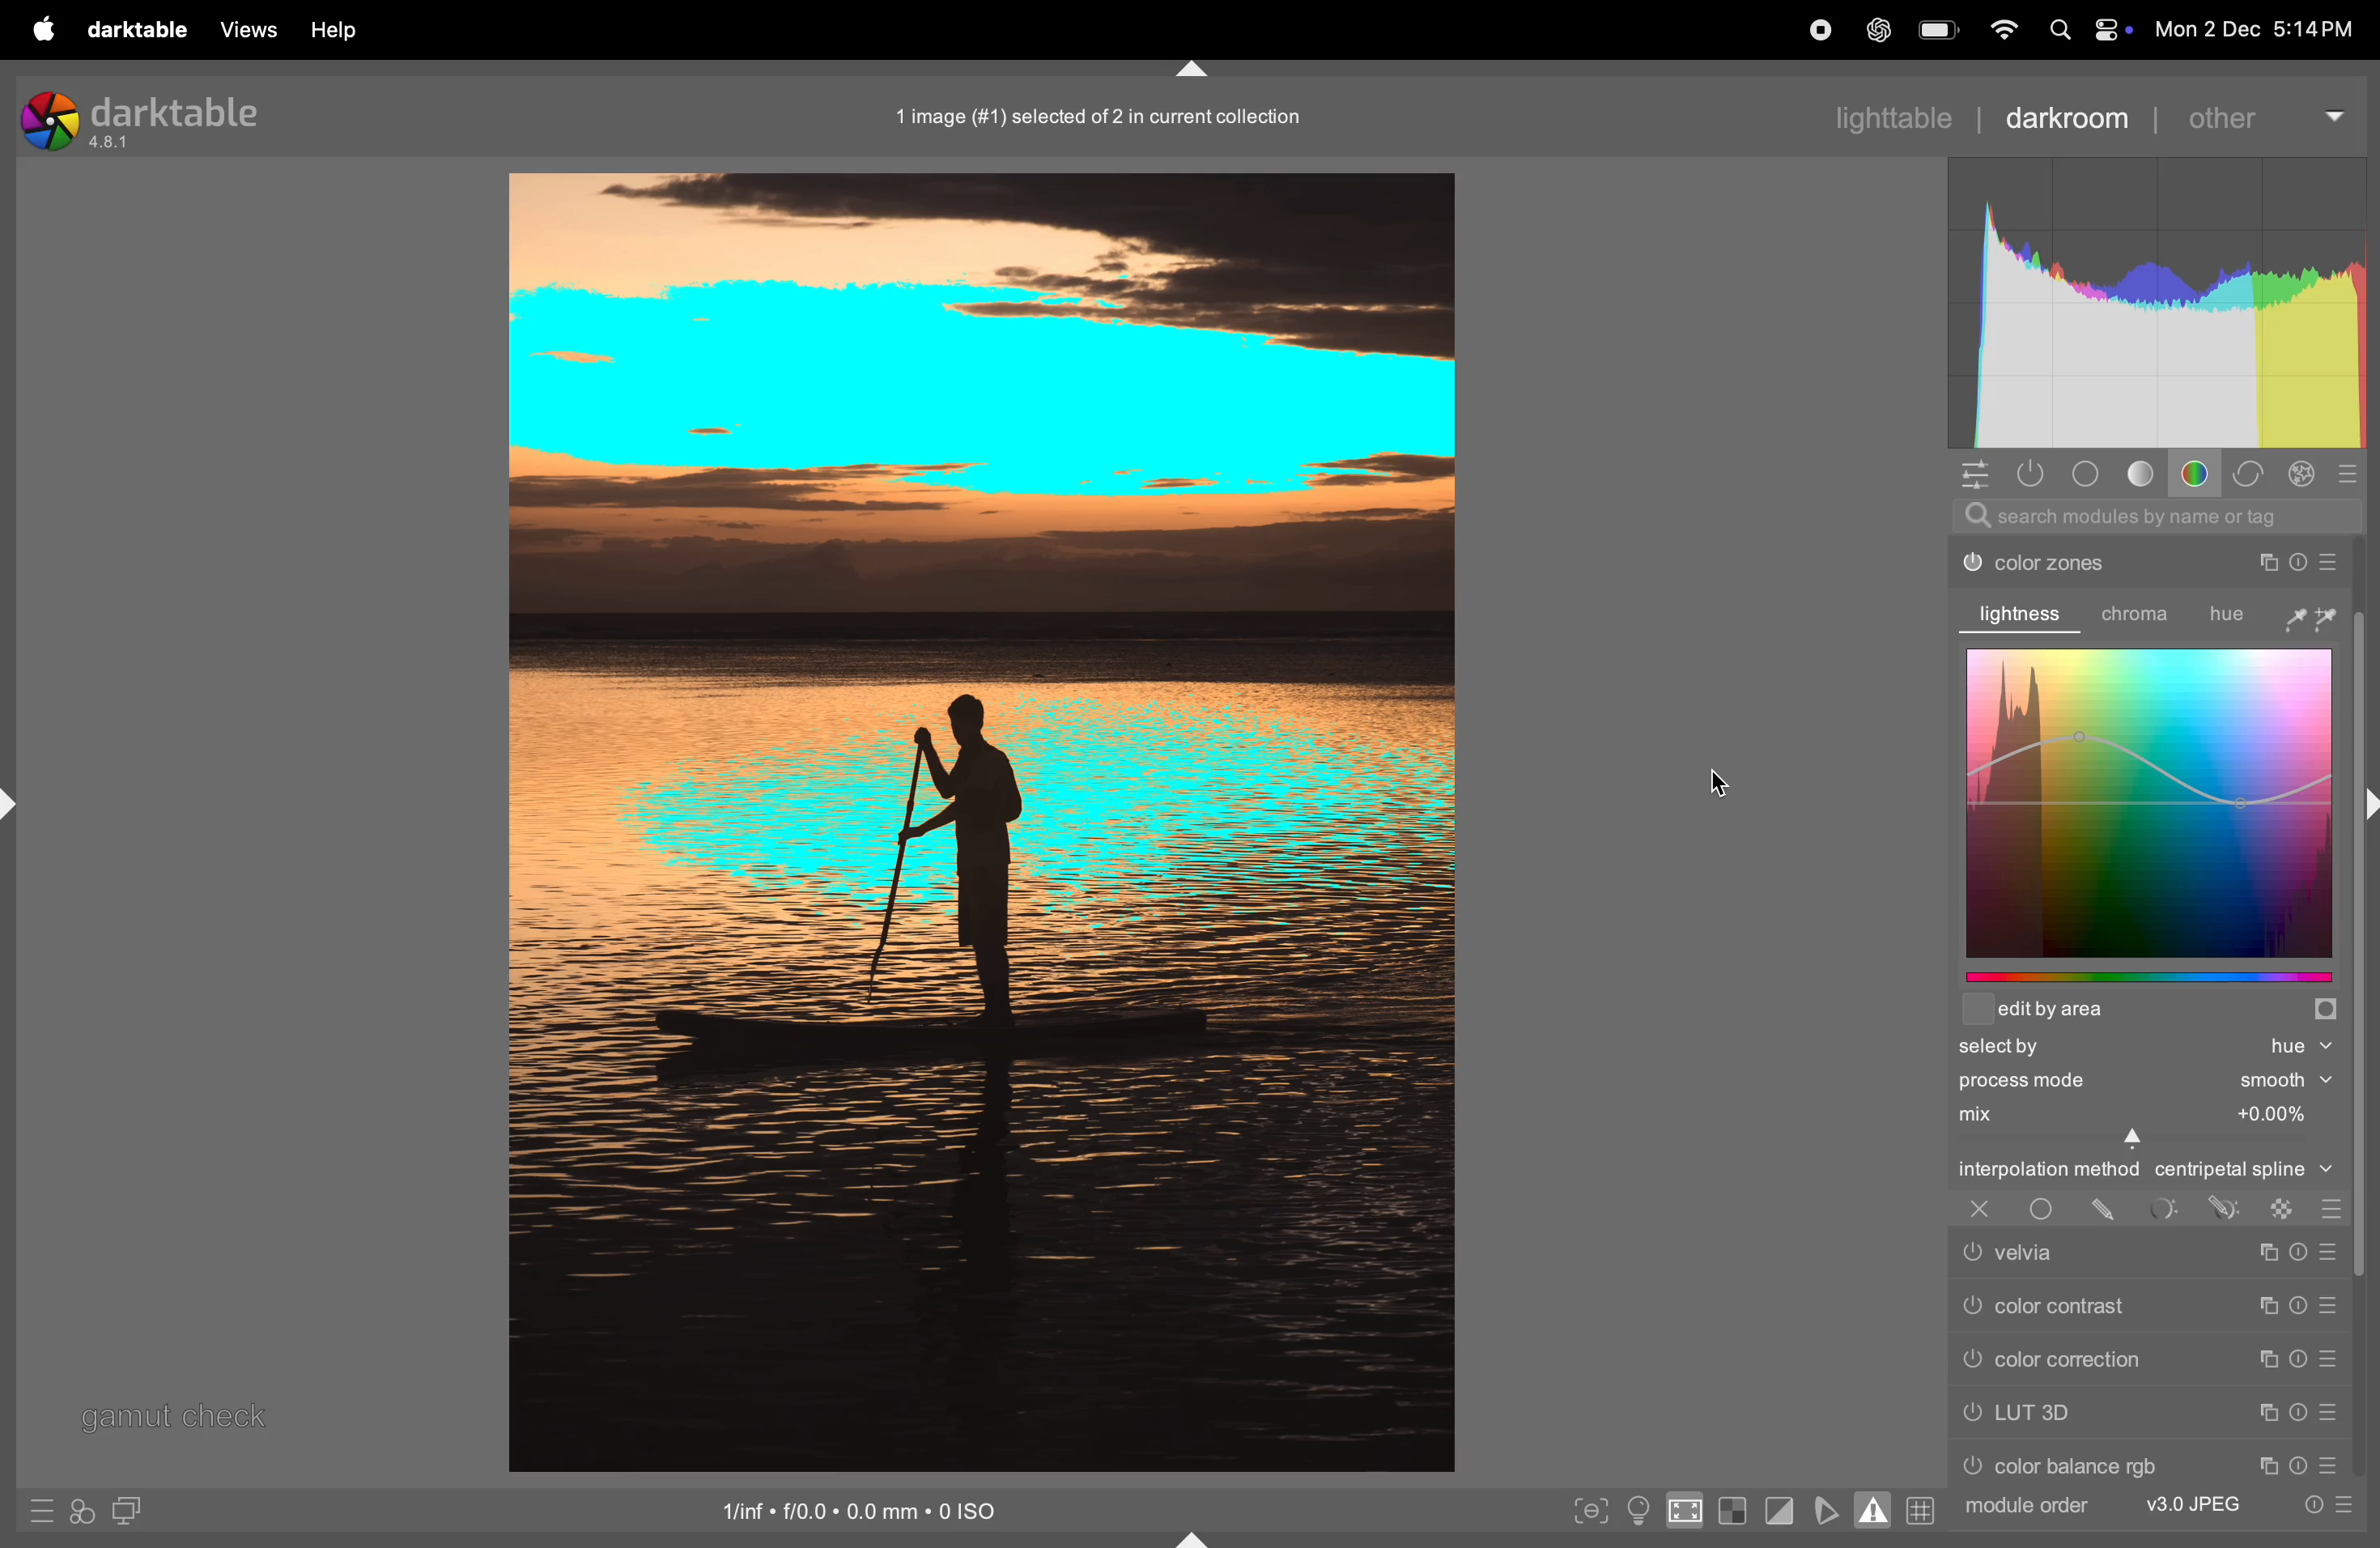 The height and width of the screenshot is (1548, 2380). Describe the element at coordinates (341, 33) in the screenshot. I see `help` at that location.